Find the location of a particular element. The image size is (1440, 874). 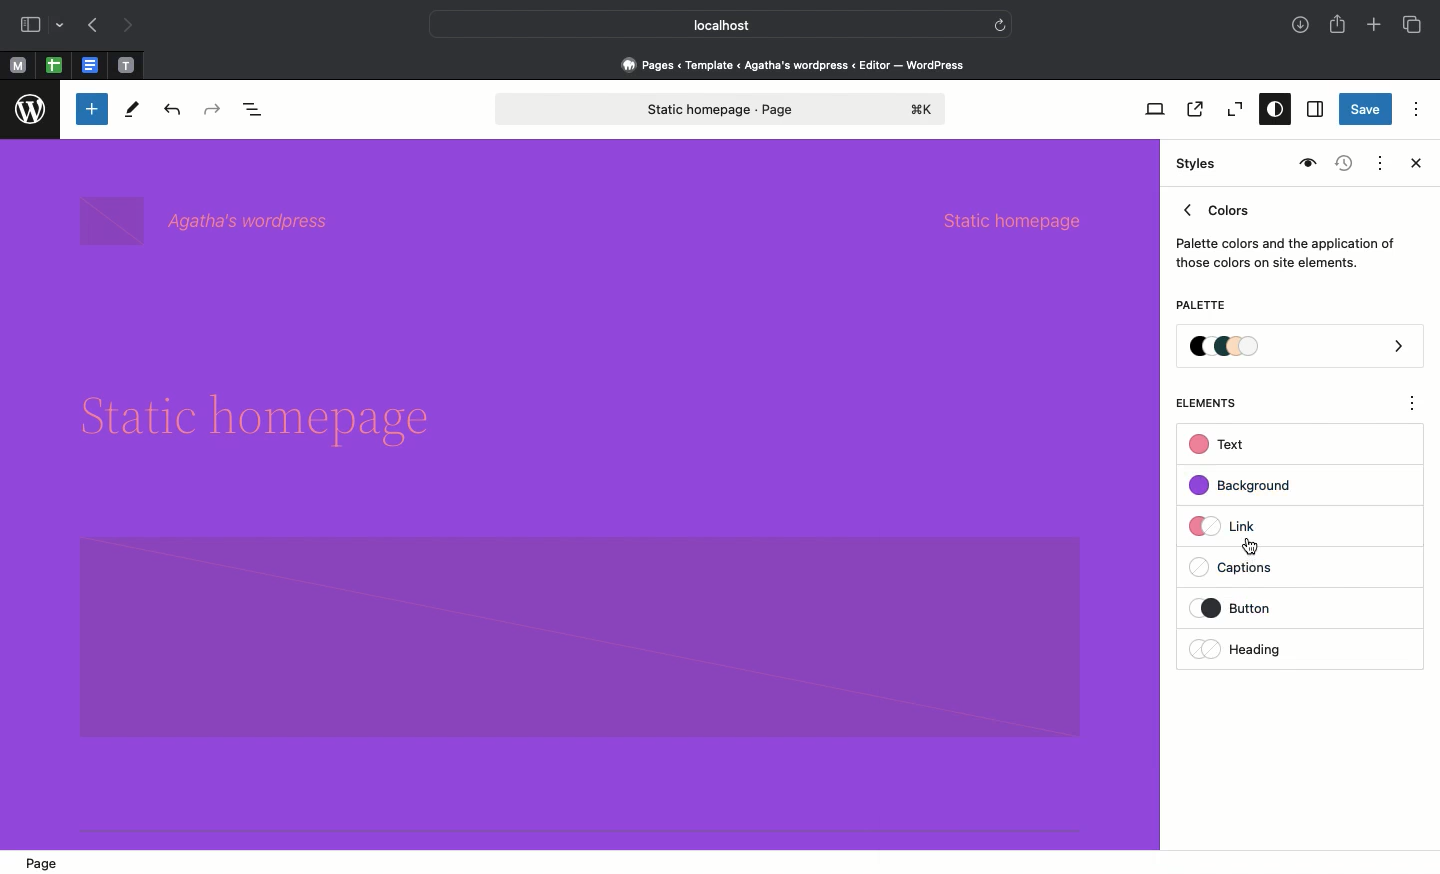

Text is located at coordinates (1220, 445).